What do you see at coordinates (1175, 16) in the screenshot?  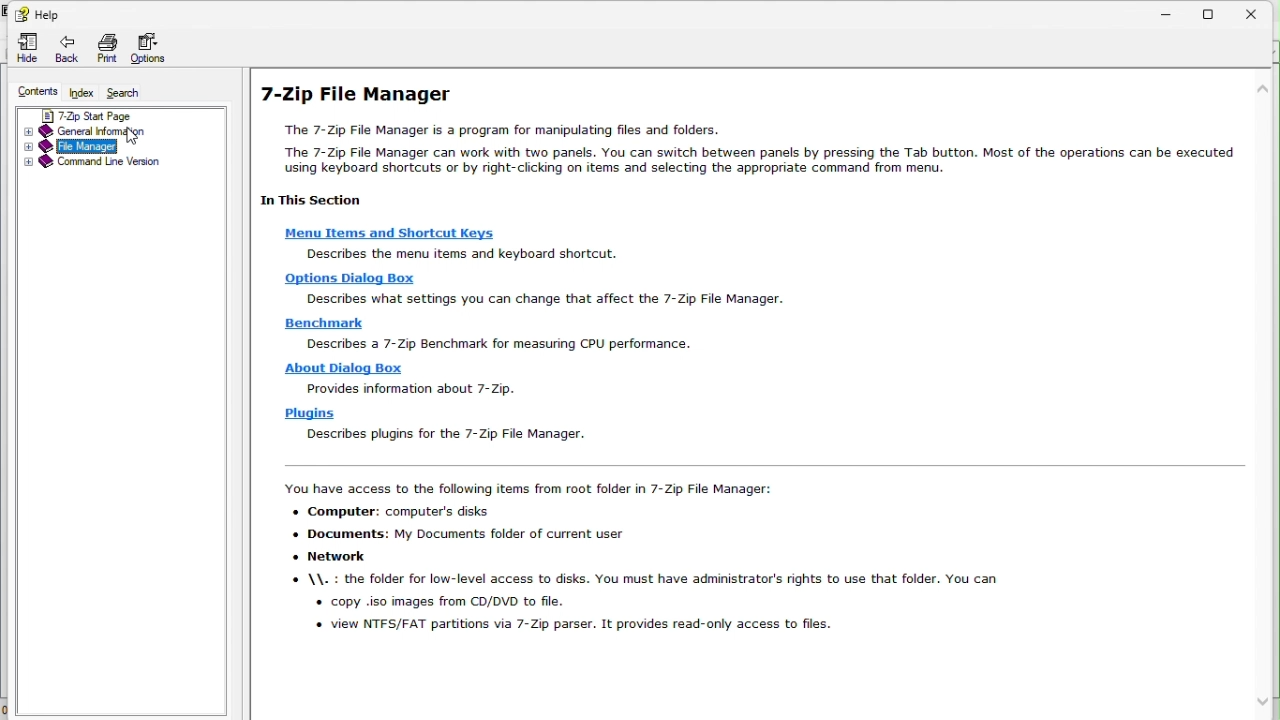 I see `Minimize` at bounding box center [1175, 16].